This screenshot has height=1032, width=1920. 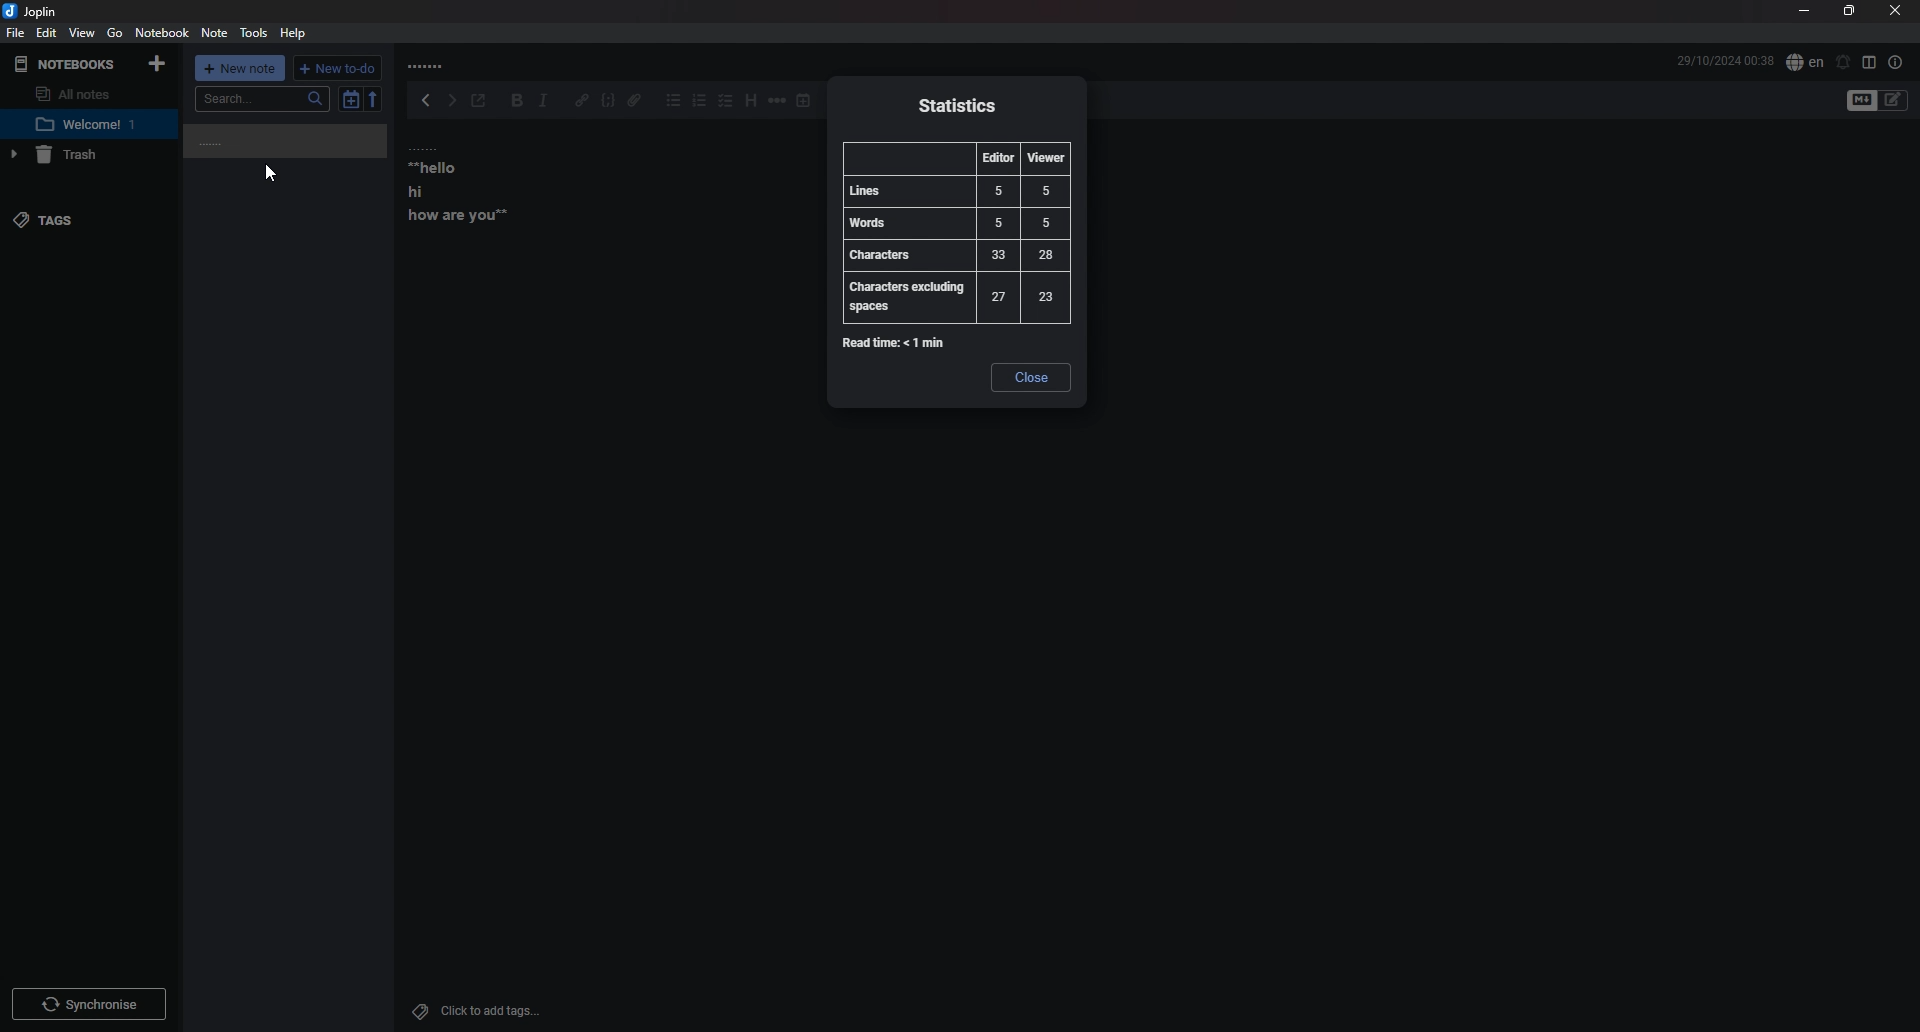 What do you see at coordinates (608, 100) in the screenshot?
I see `Code` at bounding box center [608, 100].